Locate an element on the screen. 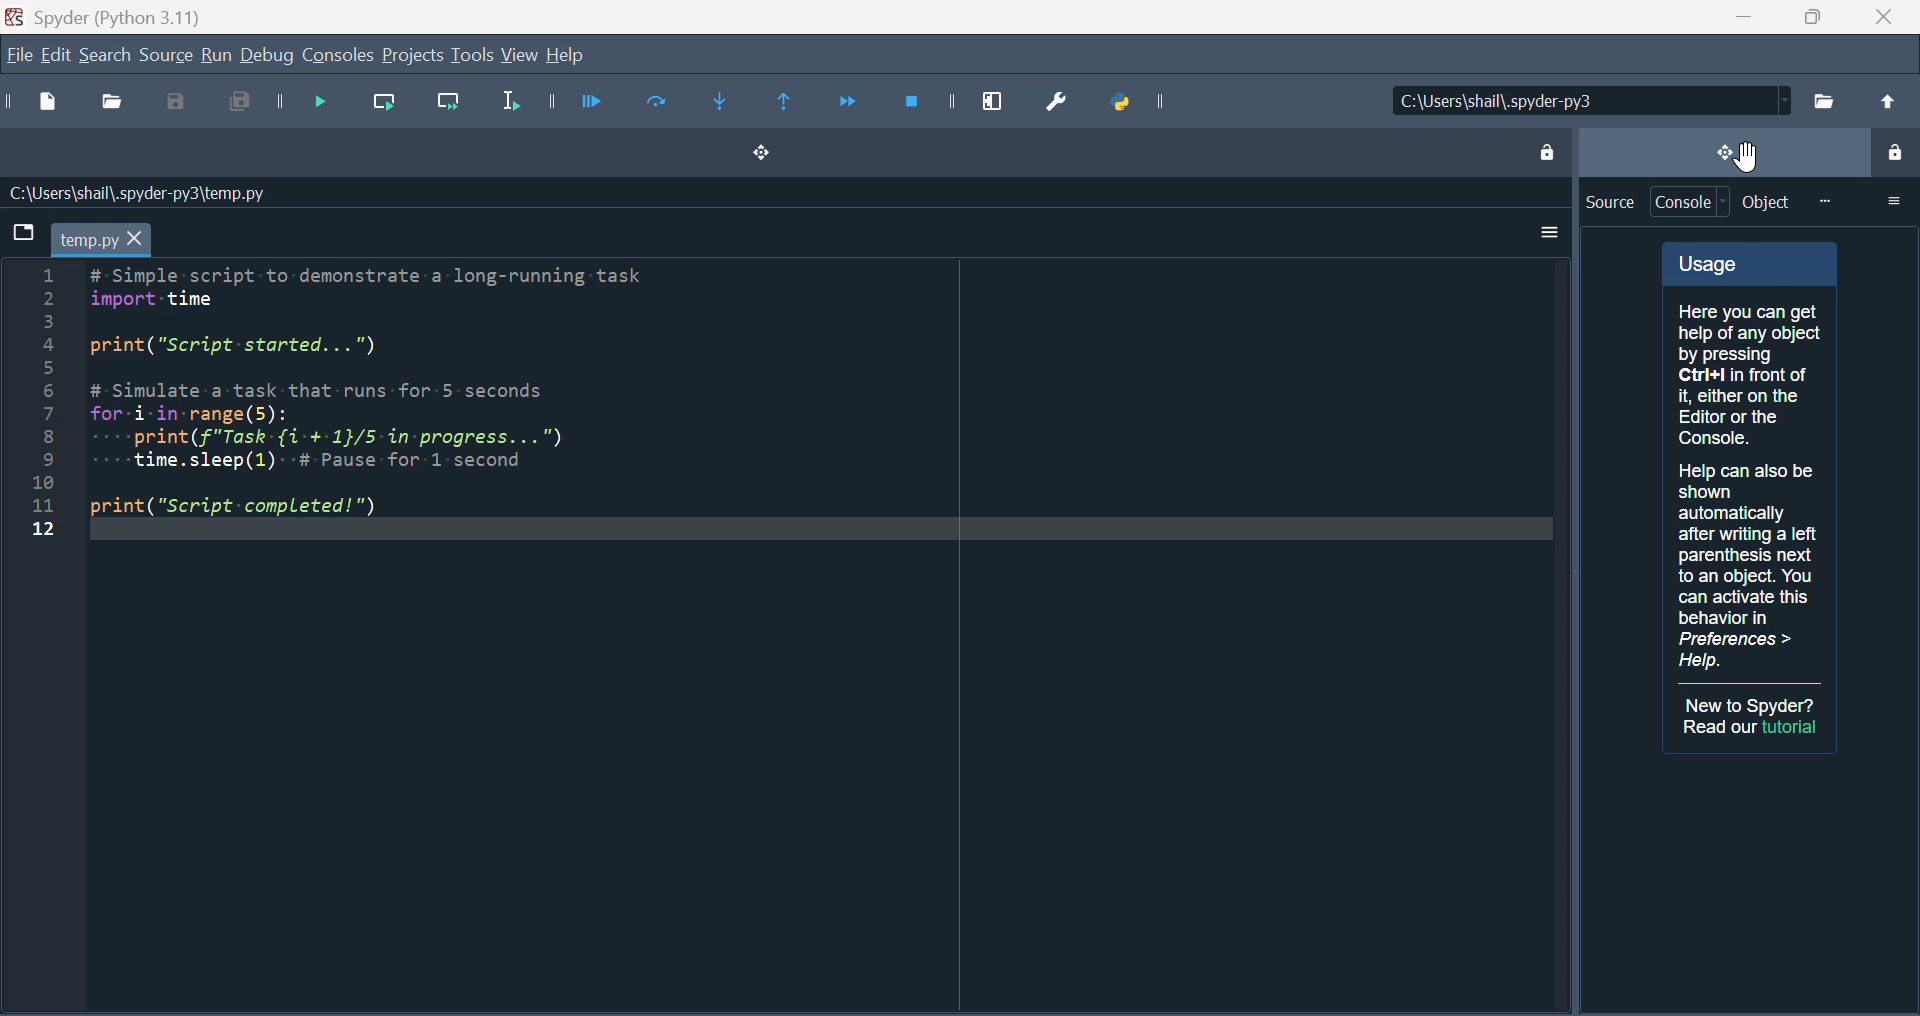 This screenshot has height=1016, width=1920. Object is located at coordinates (1767, 202).